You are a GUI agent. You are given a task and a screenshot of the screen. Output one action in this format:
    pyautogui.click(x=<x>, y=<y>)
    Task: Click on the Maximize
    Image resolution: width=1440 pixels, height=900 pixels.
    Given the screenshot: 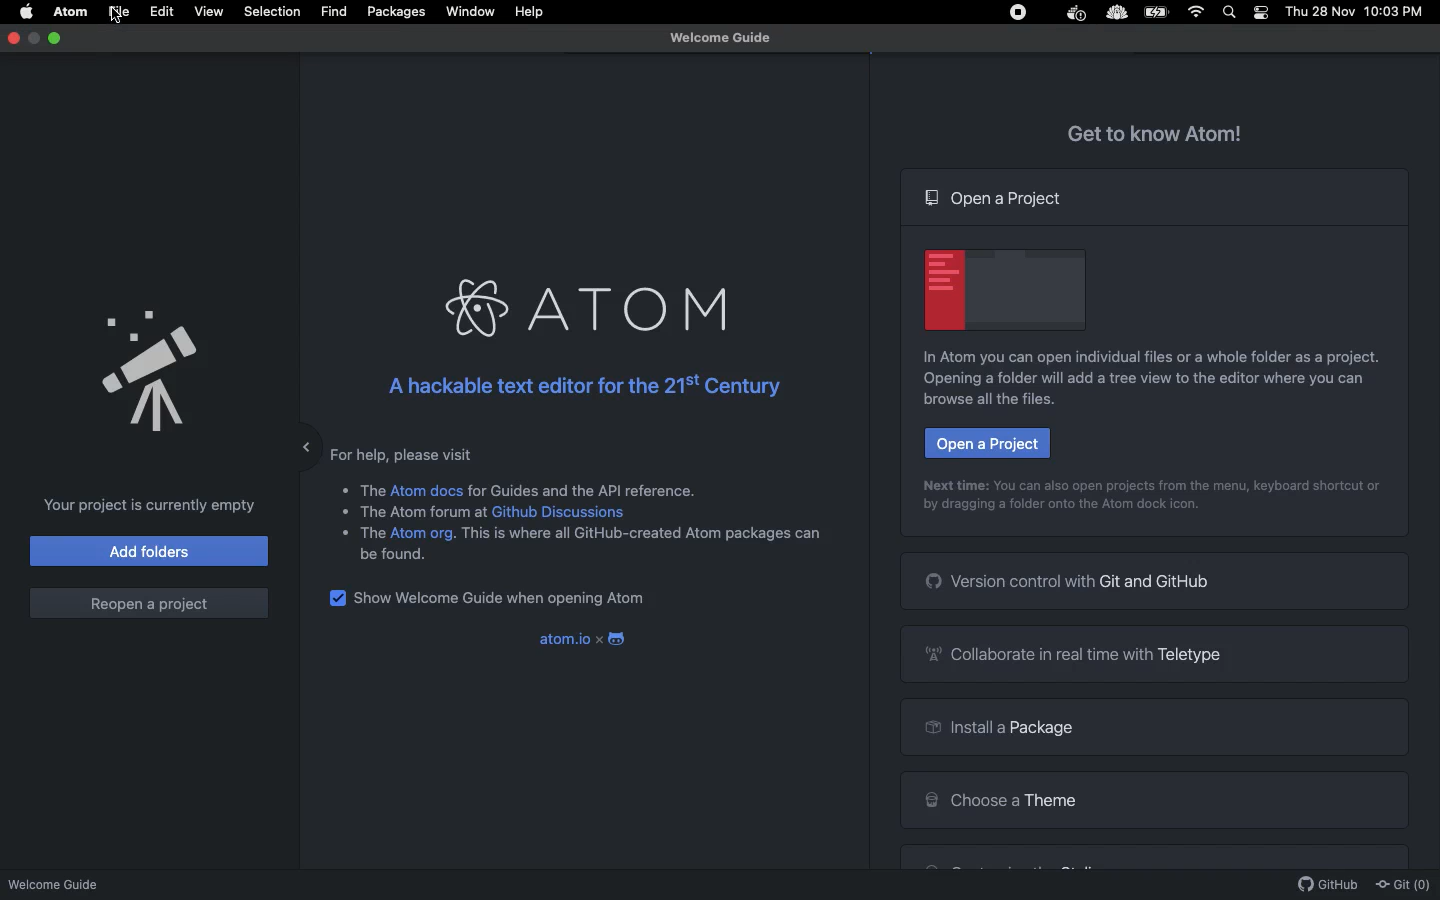 What is the action you would take?
    pyautogui.click(x=57, y=38)
    